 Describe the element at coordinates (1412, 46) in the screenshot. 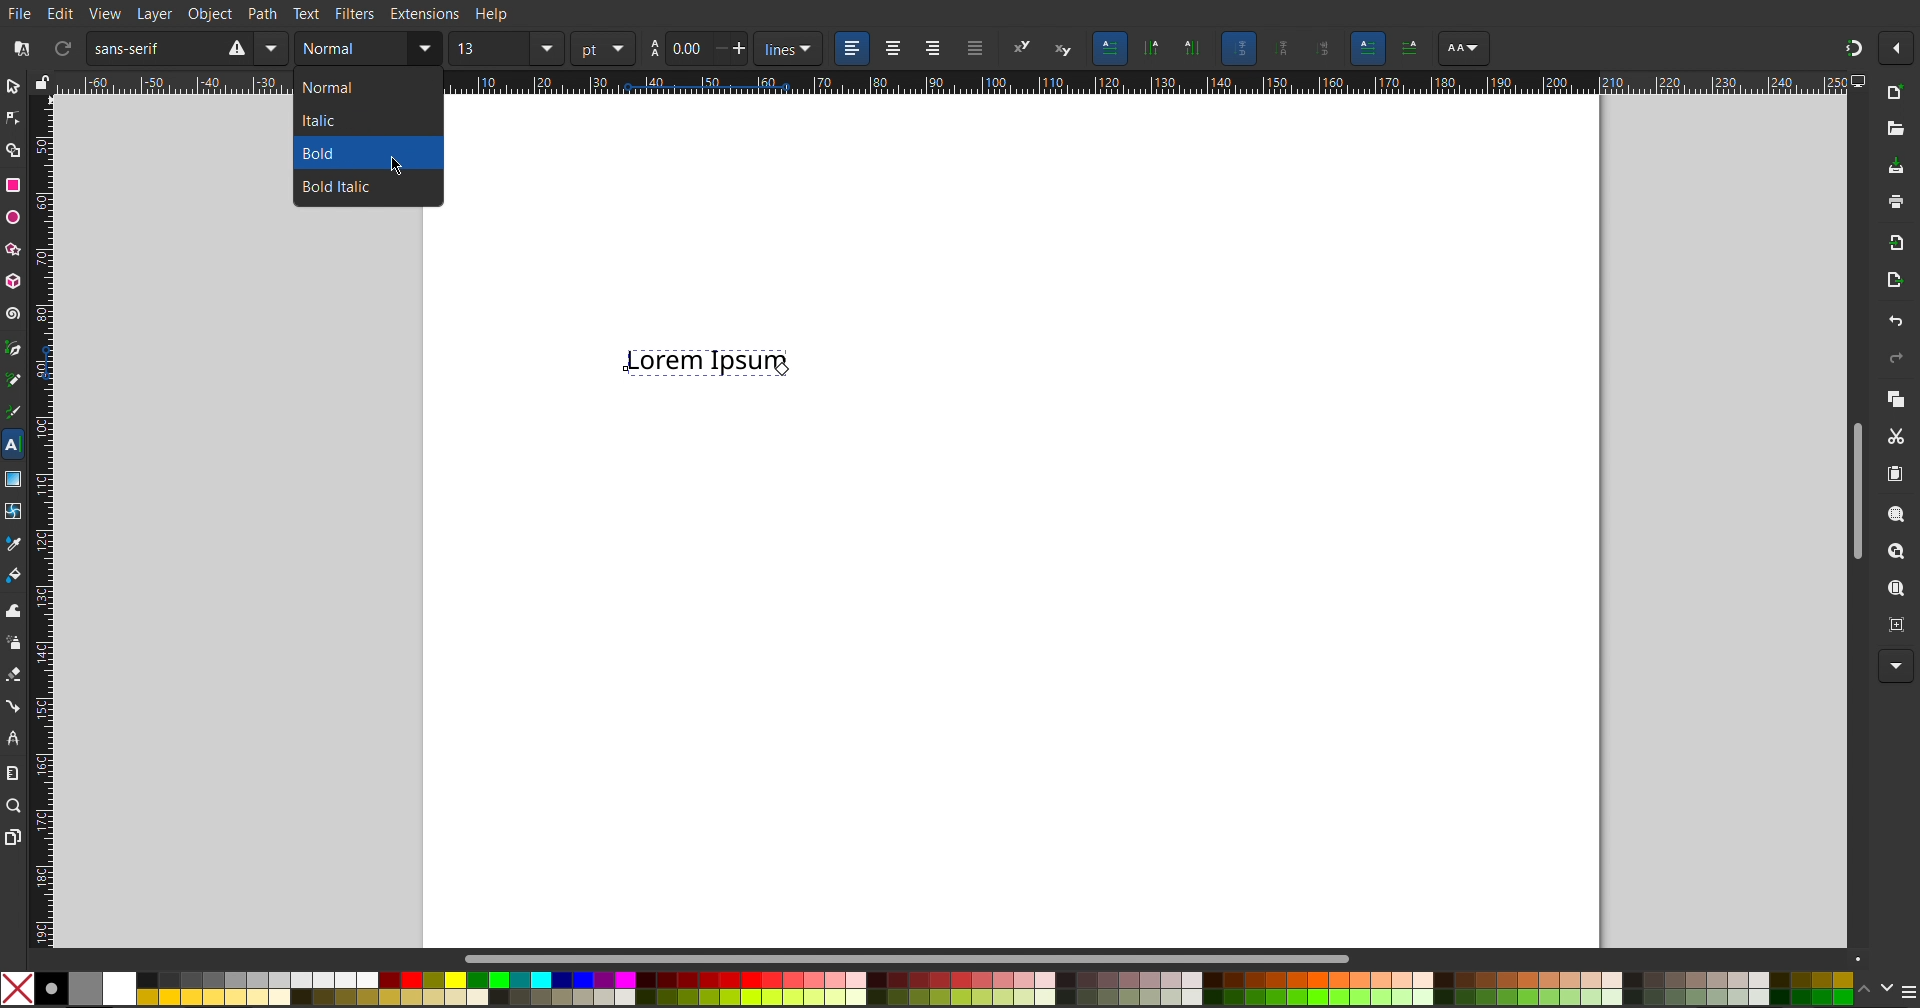

I see `Right to left text` at that location.